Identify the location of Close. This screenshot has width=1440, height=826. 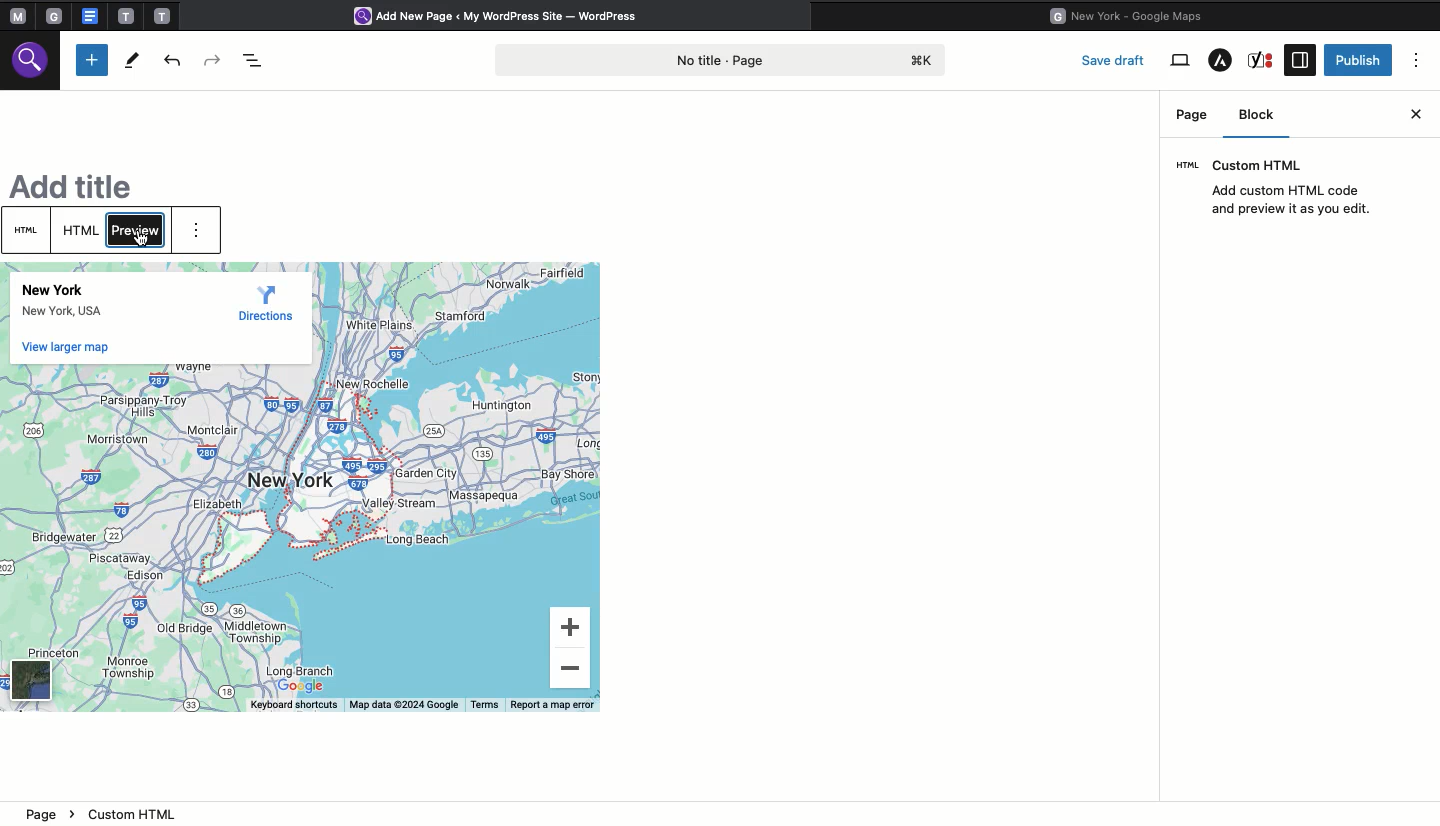
(1417, 112).